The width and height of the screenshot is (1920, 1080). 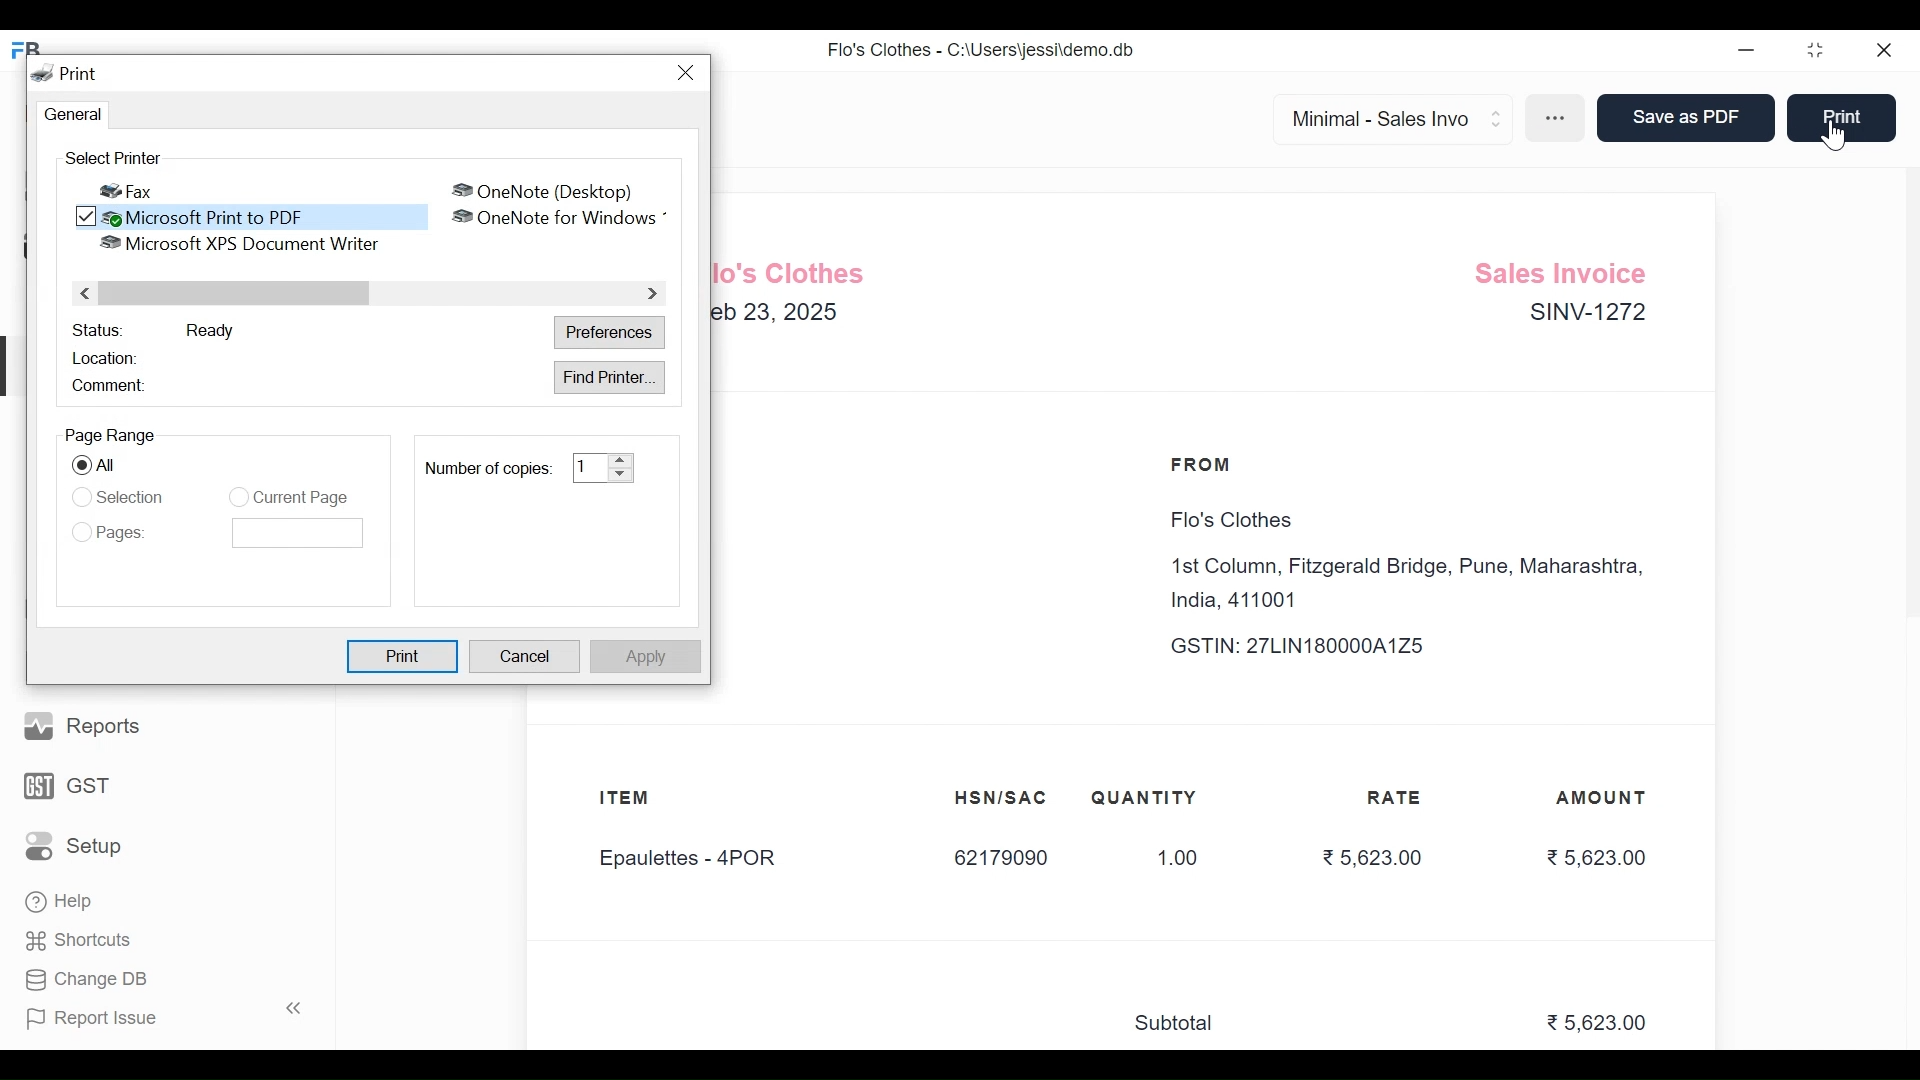 I want to click on Minimize, so click(x=1747, y=51).